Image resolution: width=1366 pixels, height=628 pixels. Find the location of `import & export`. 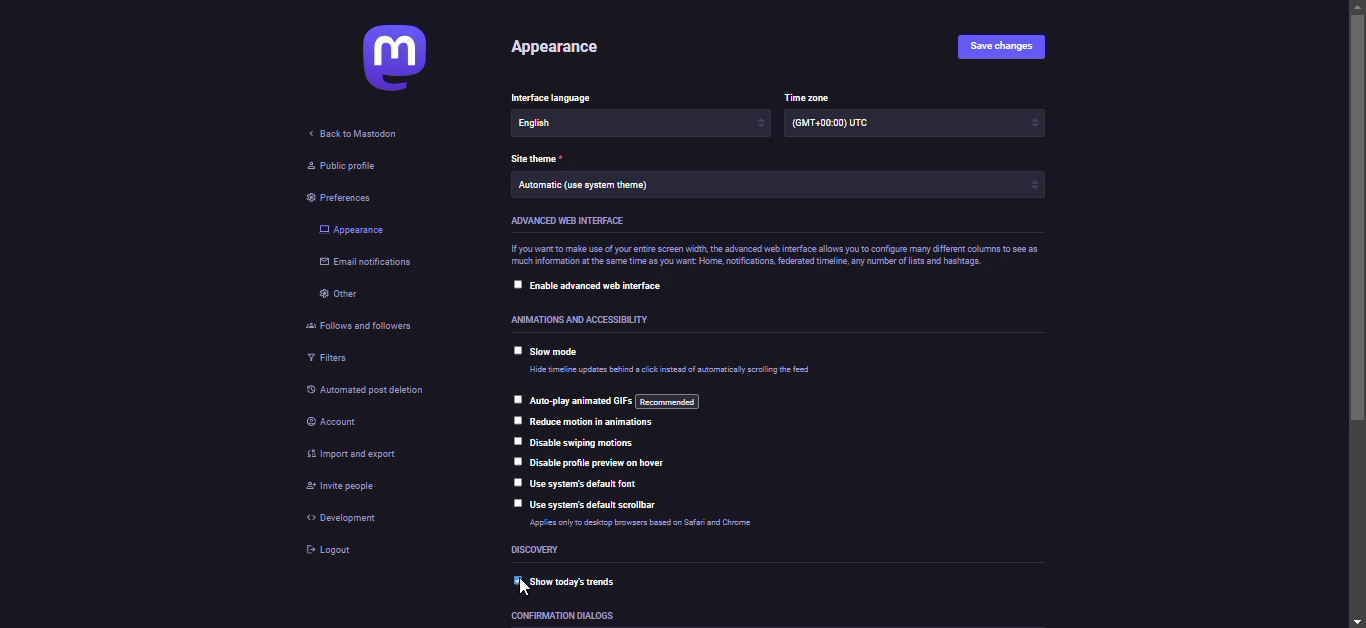

import & export is located at coordinates (355, 455).